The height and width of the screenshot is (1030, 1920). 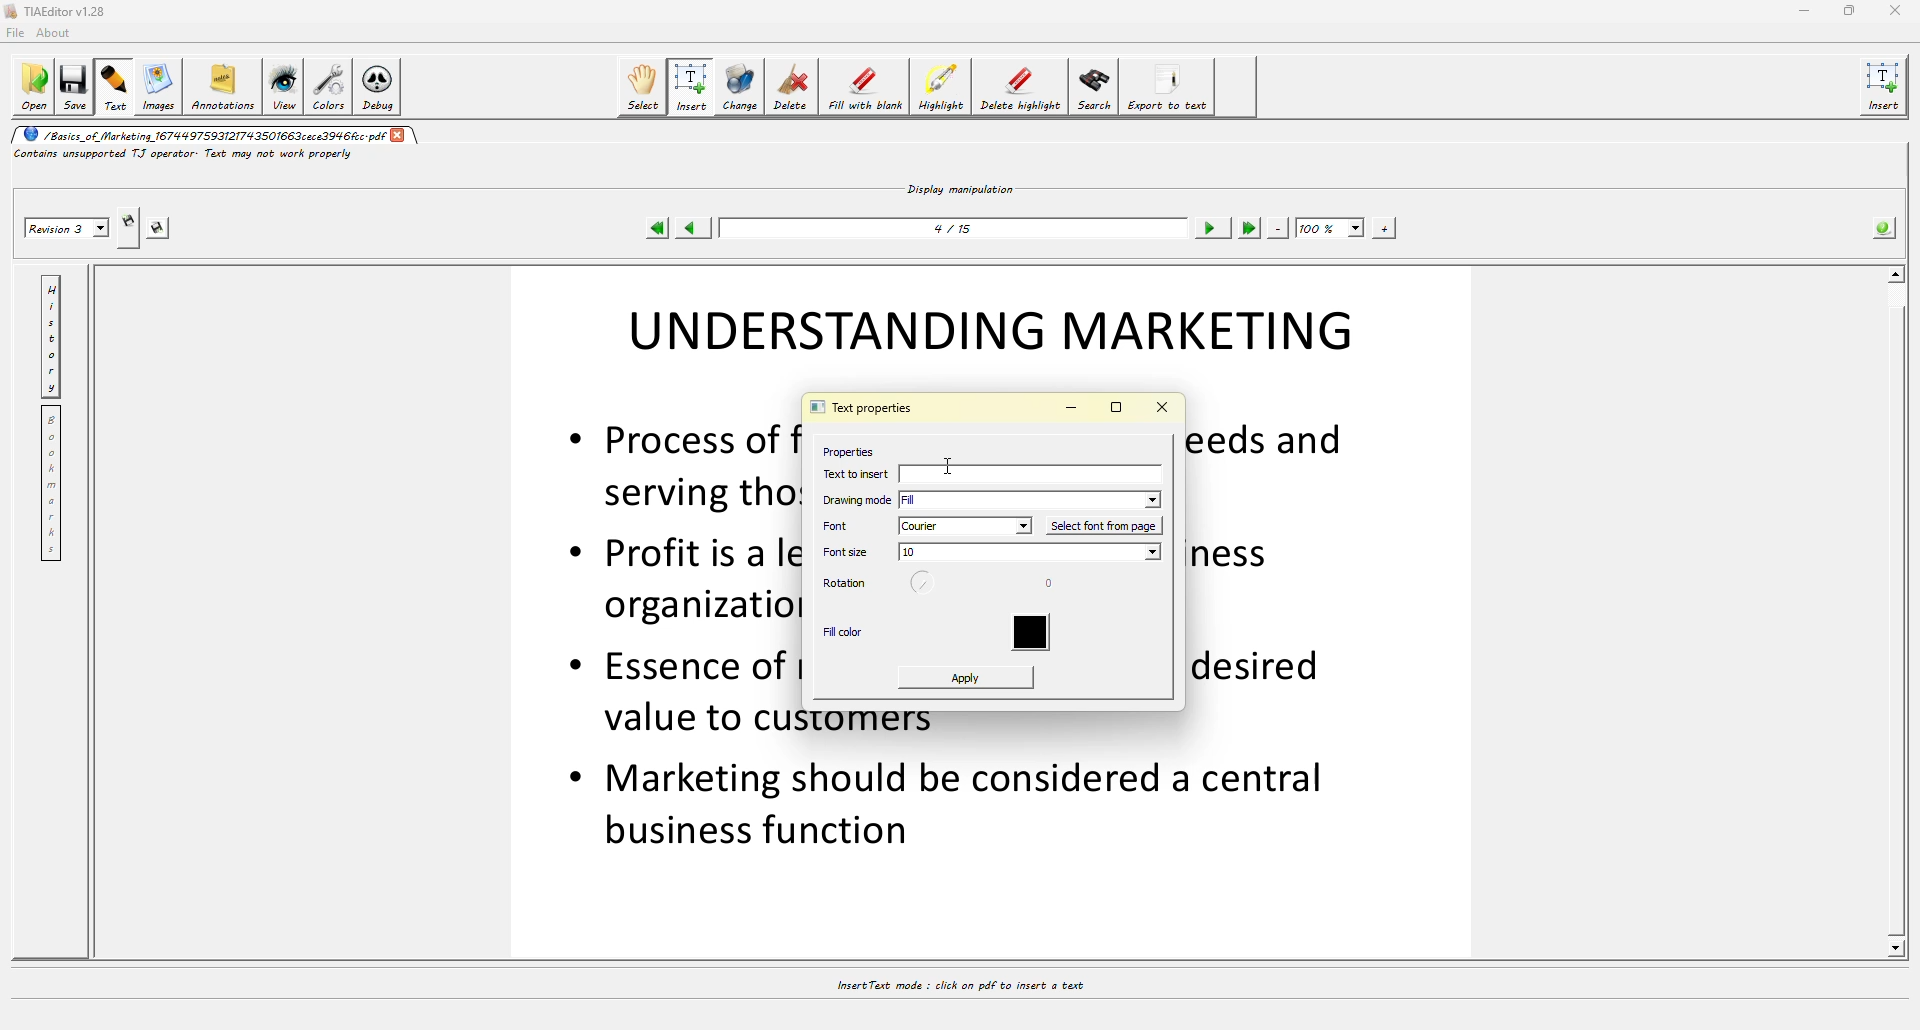 I want to click on close, so click(x=401, y=135).